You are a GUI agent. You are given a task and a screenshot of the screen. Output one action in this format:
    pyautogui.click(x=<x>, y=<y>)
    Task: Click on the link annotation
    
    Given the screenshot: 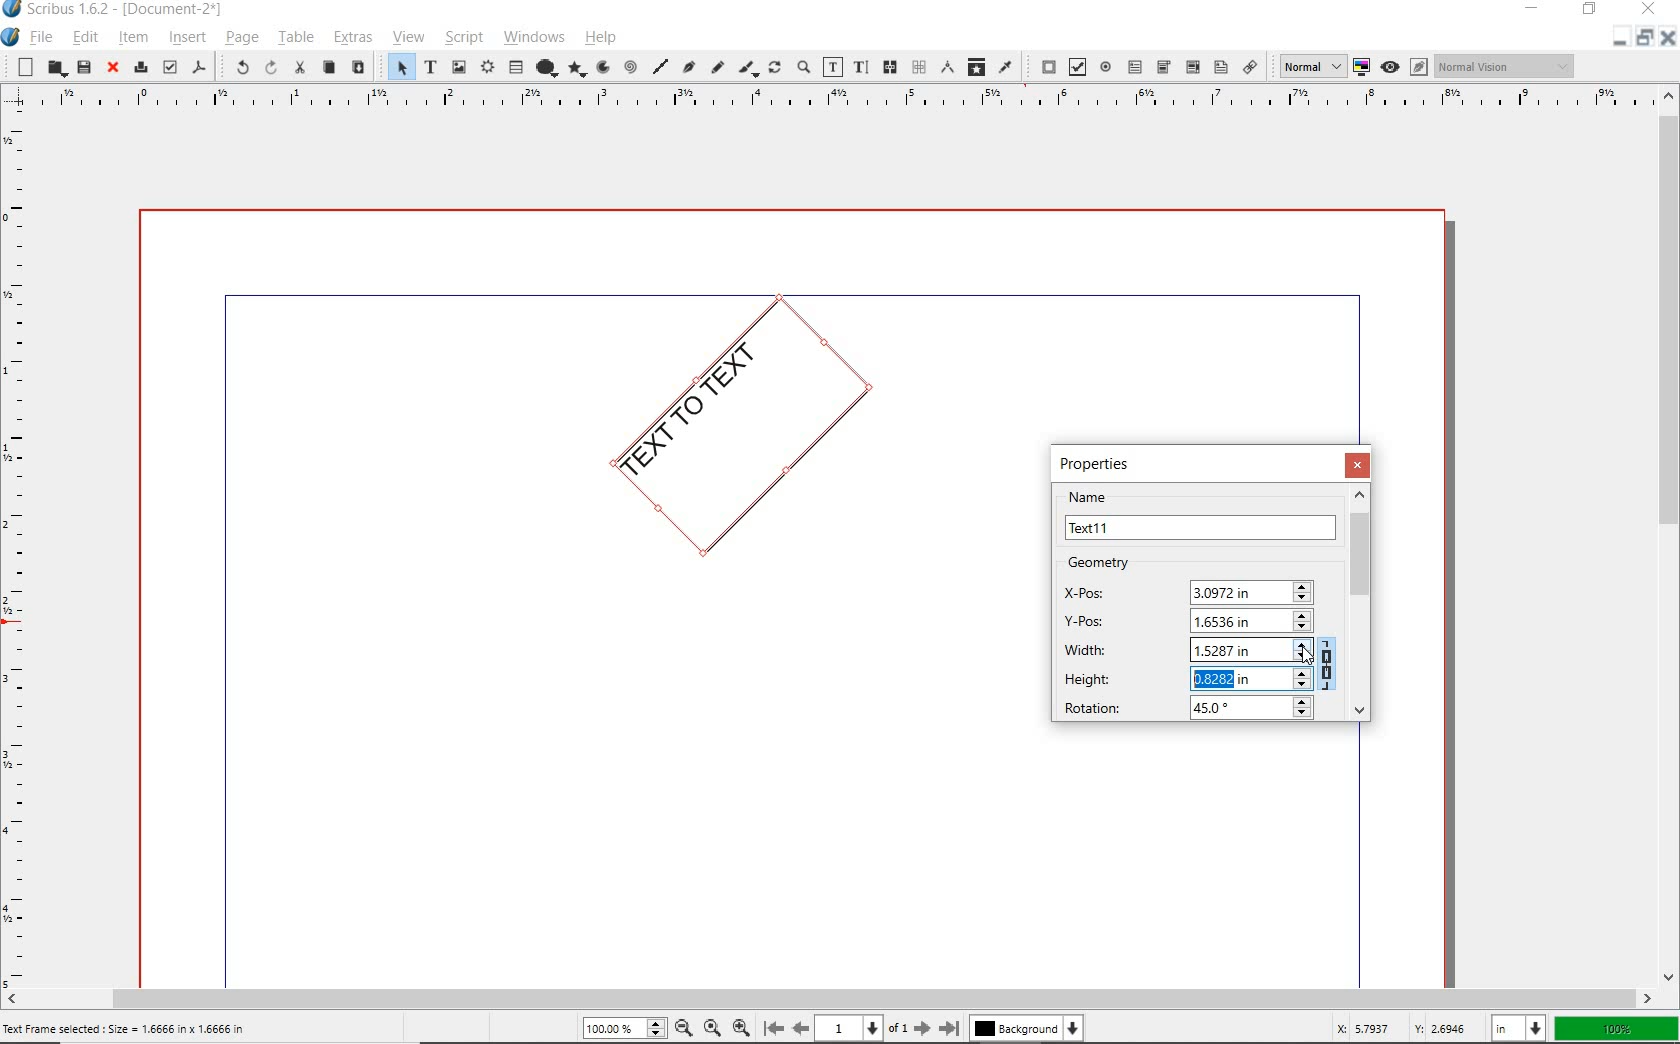 What is the action you would take?
    pyautogui.click(x=1248, y=66)
    